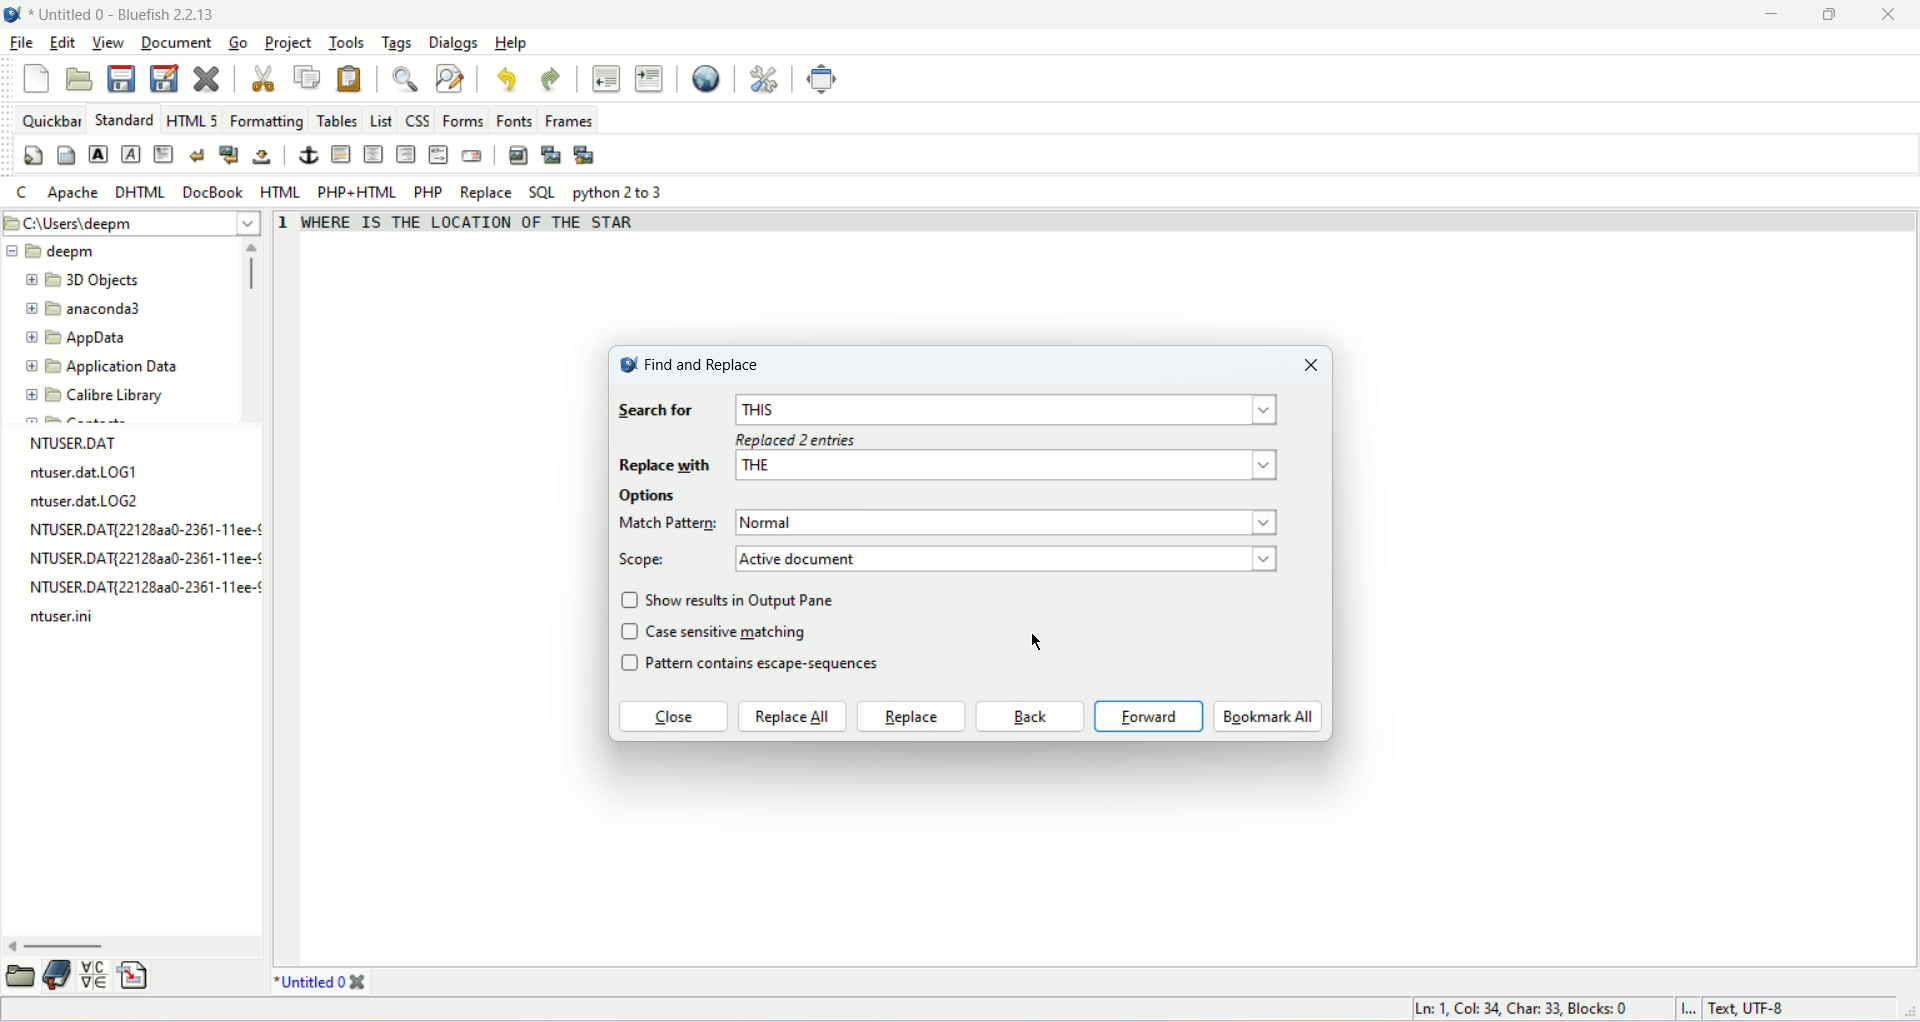 This screenshot has width=1920, height=1022. I want to click on preferences, so click(764, 80).